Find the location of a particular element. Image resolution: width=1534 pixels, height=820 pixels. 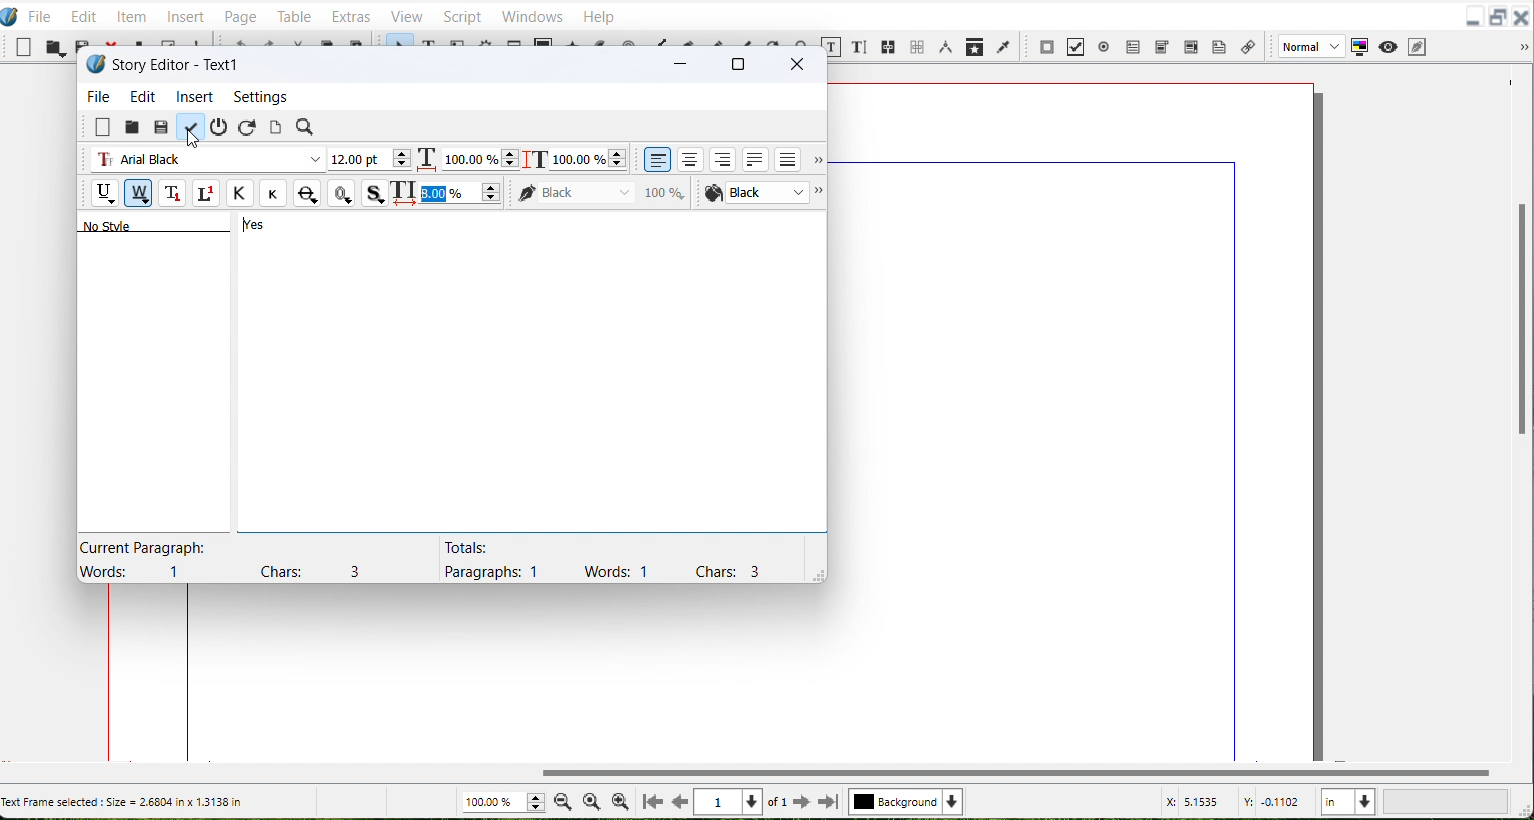

Script is located at coordinates (463, 15).